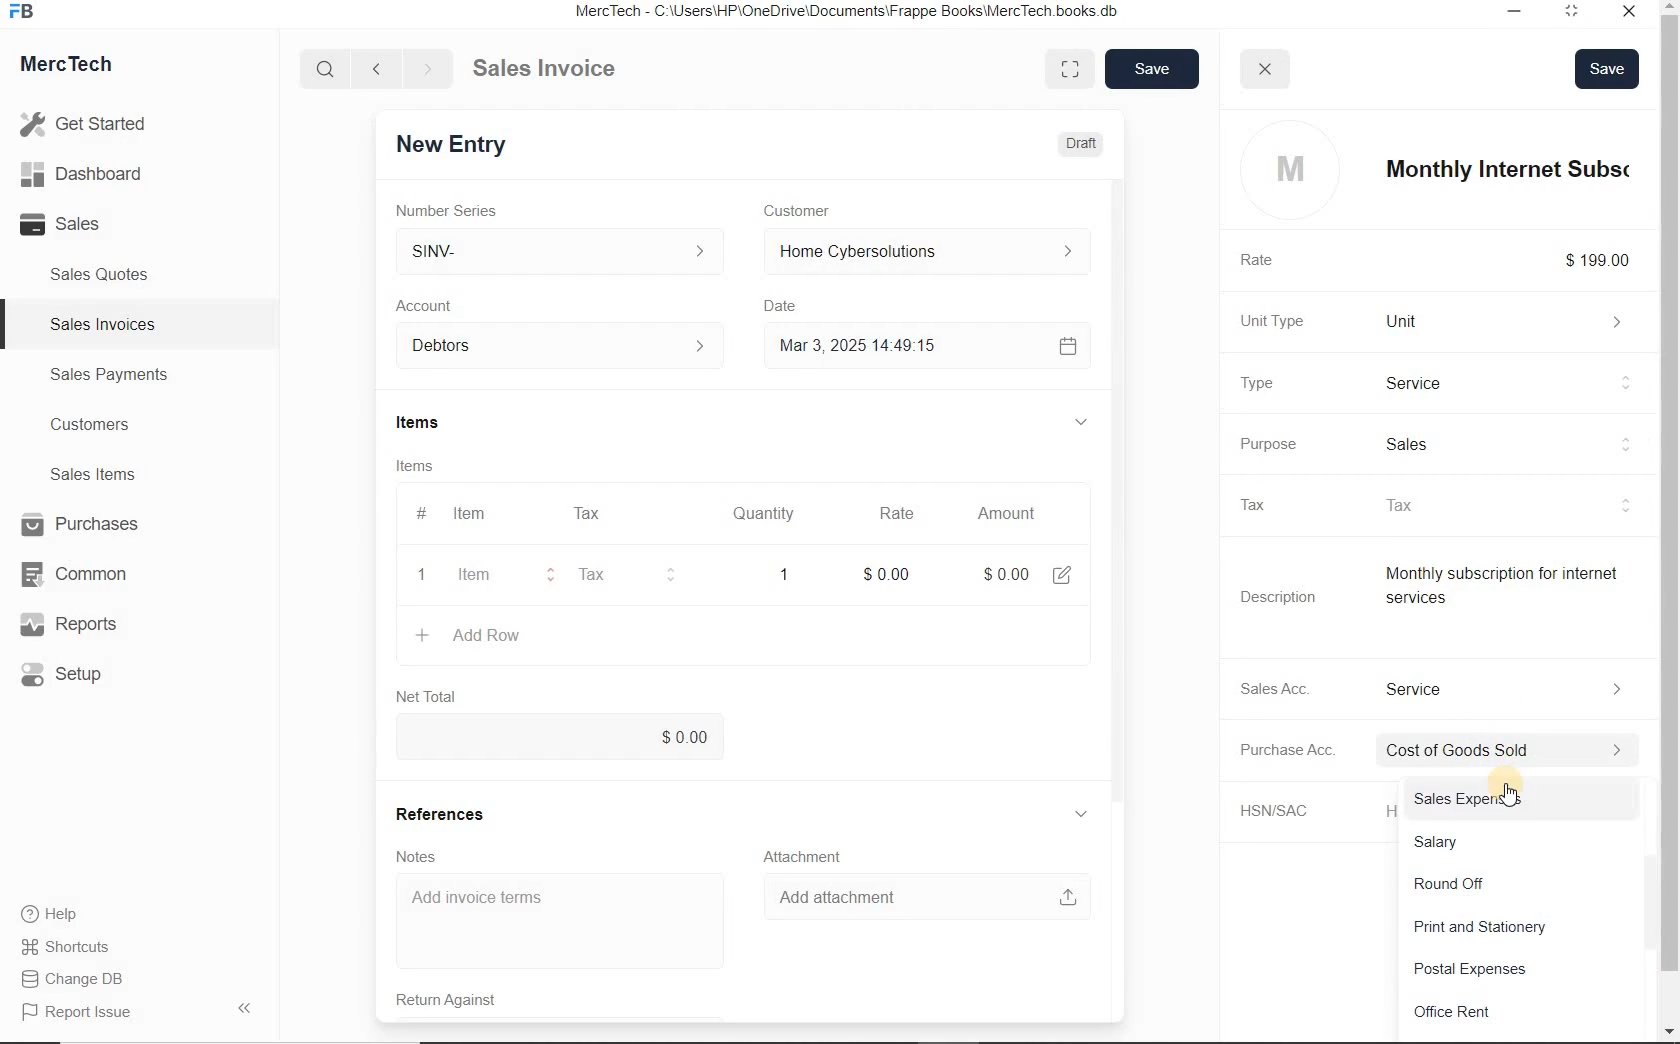  I want to click on Travel Expenses, so click(1525, 972).